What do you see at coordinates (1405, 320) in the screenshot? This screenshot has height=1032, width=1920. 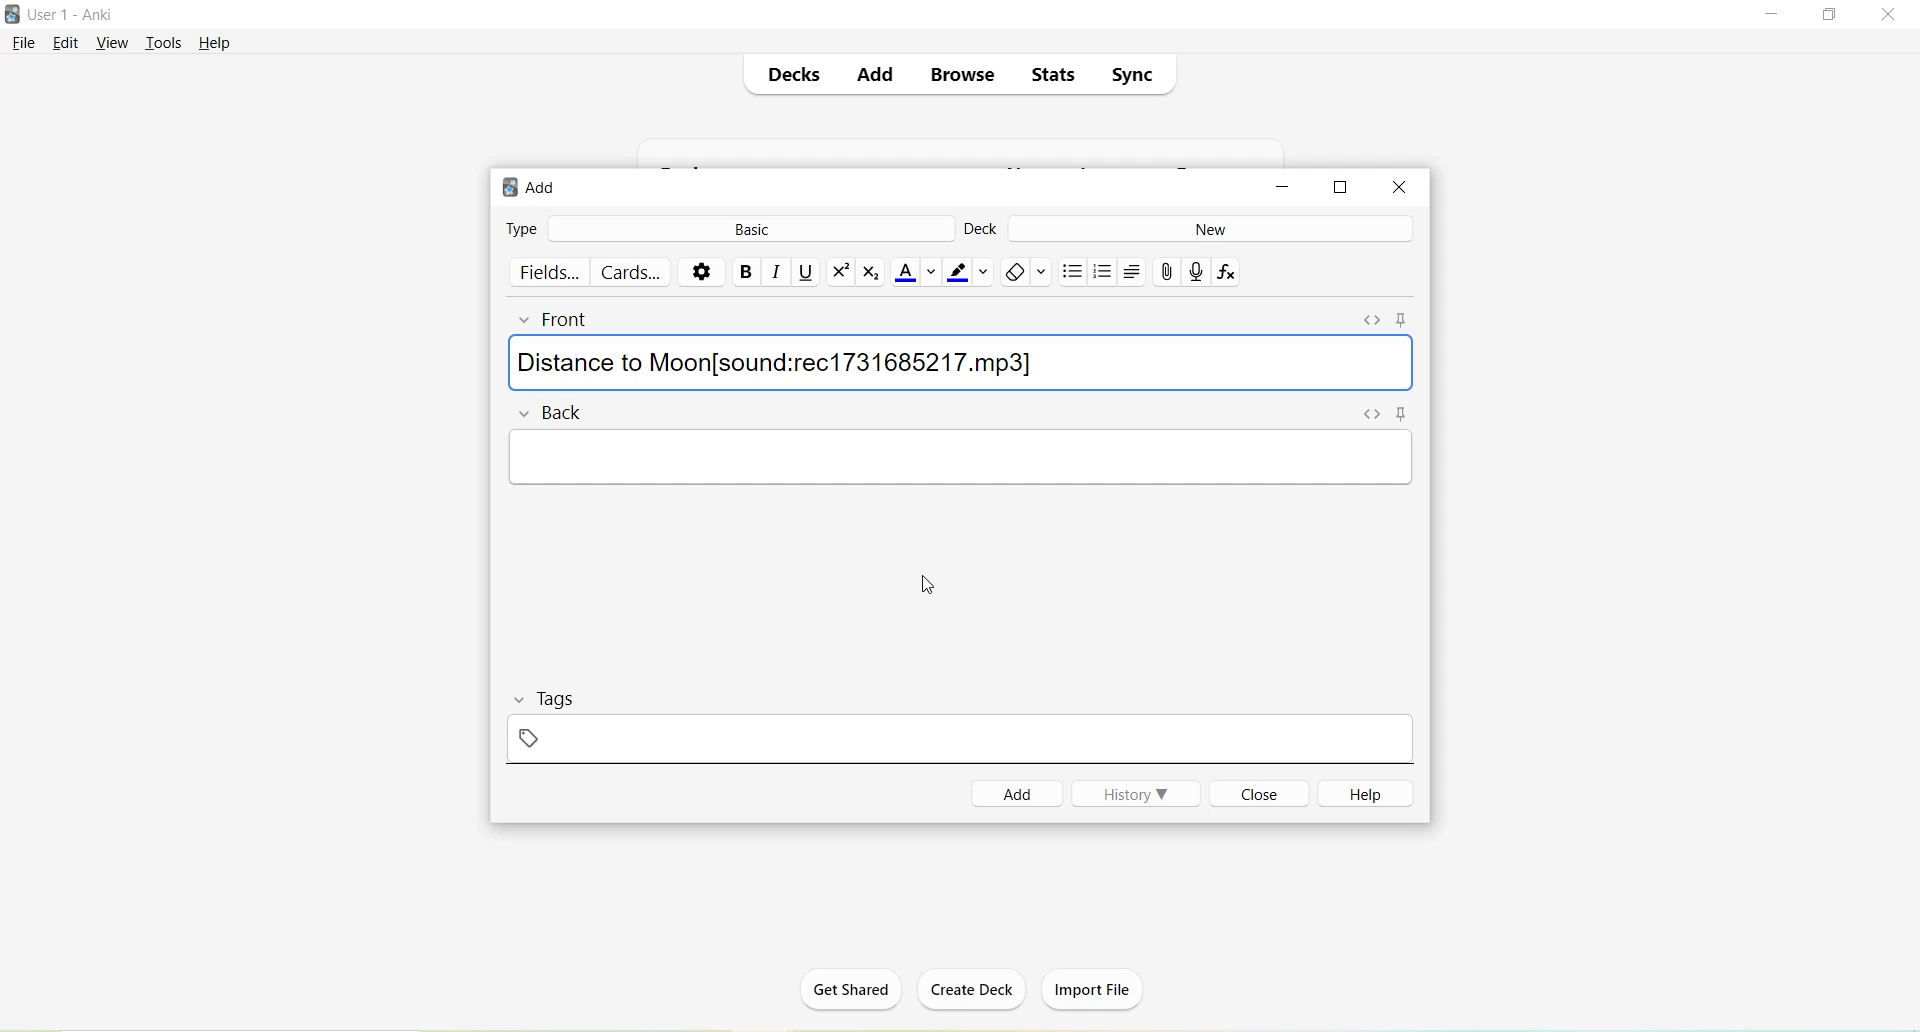 I see `Toggle sticky` at bounding box center [1405, 320].